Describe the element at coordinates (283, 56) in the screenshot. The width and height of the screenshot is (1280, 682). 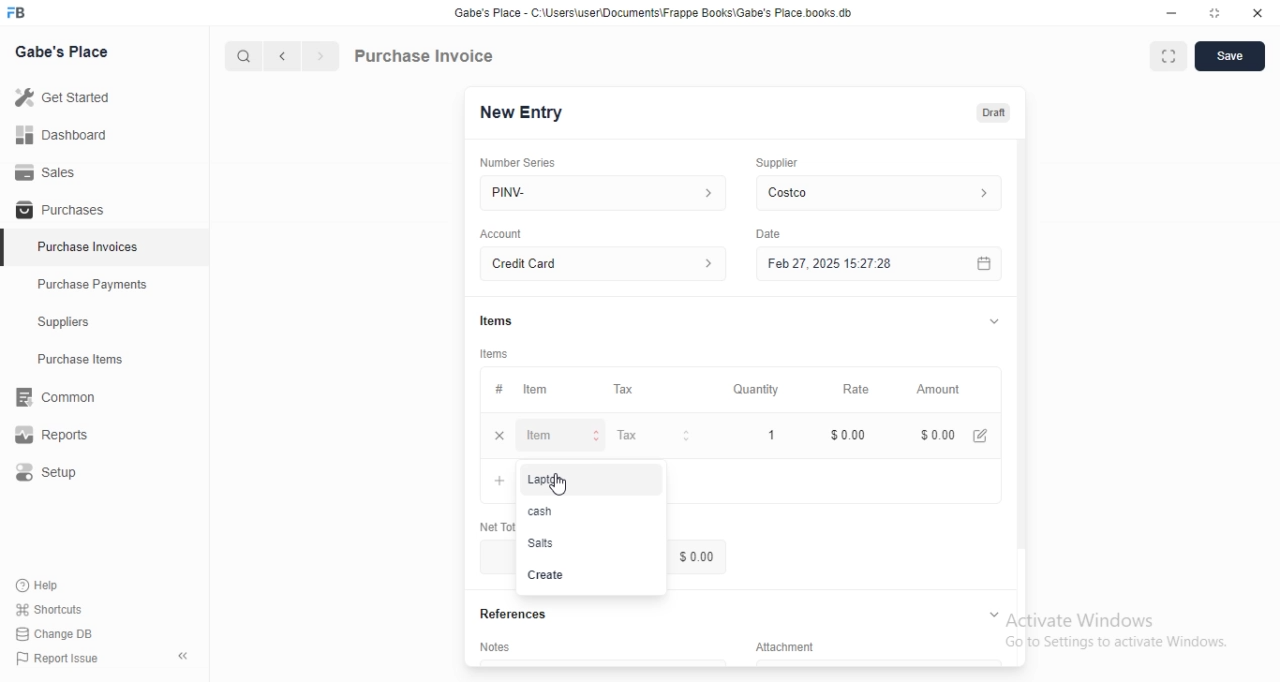
I see `Previous button` at that location.